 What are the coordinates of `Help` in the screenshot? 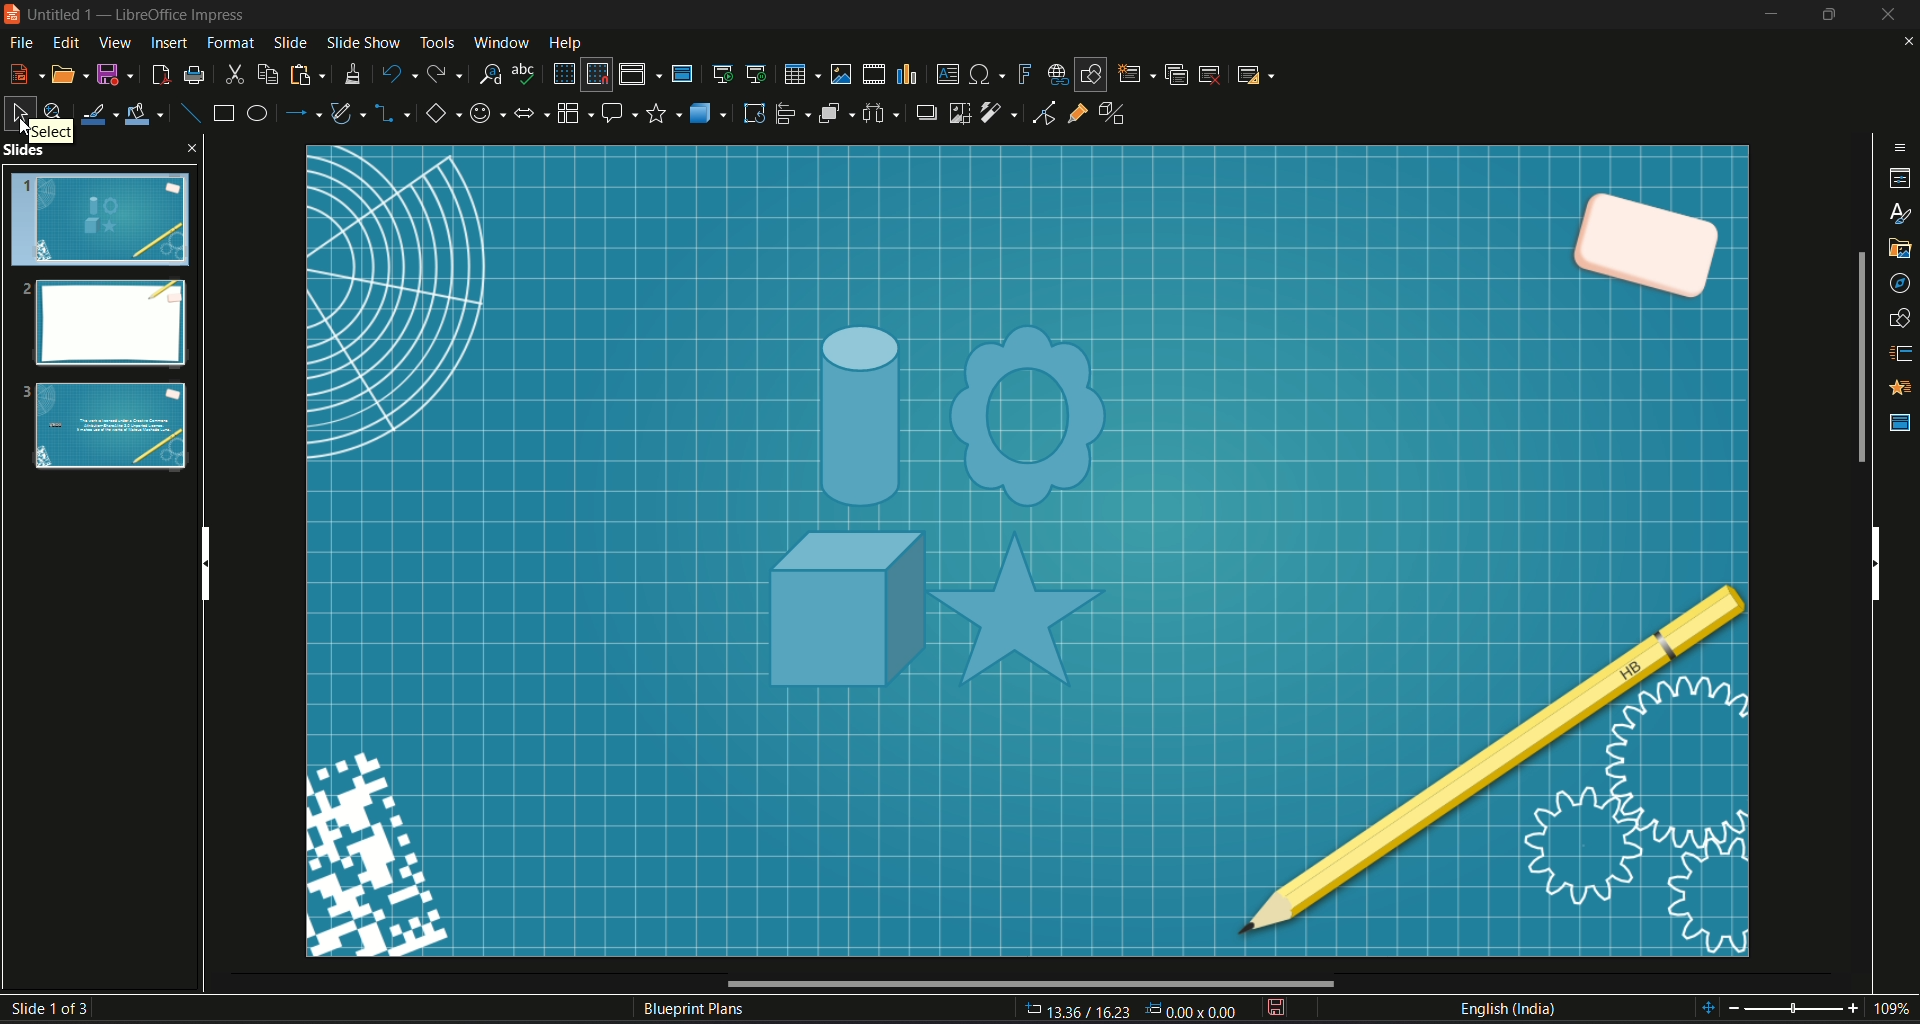 It's located at (566, 43).